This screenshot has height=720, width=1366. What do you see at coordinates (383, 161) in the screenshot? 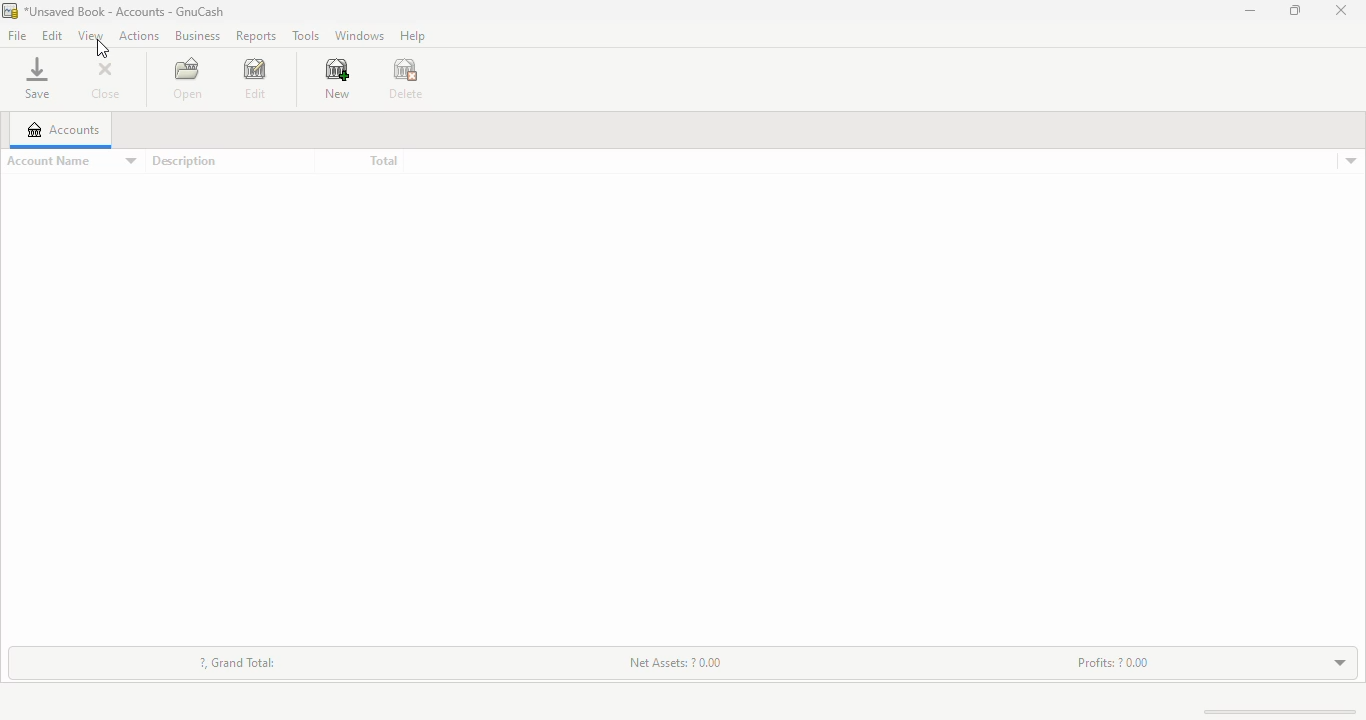
I see `total` at bounding box center [383, 161].